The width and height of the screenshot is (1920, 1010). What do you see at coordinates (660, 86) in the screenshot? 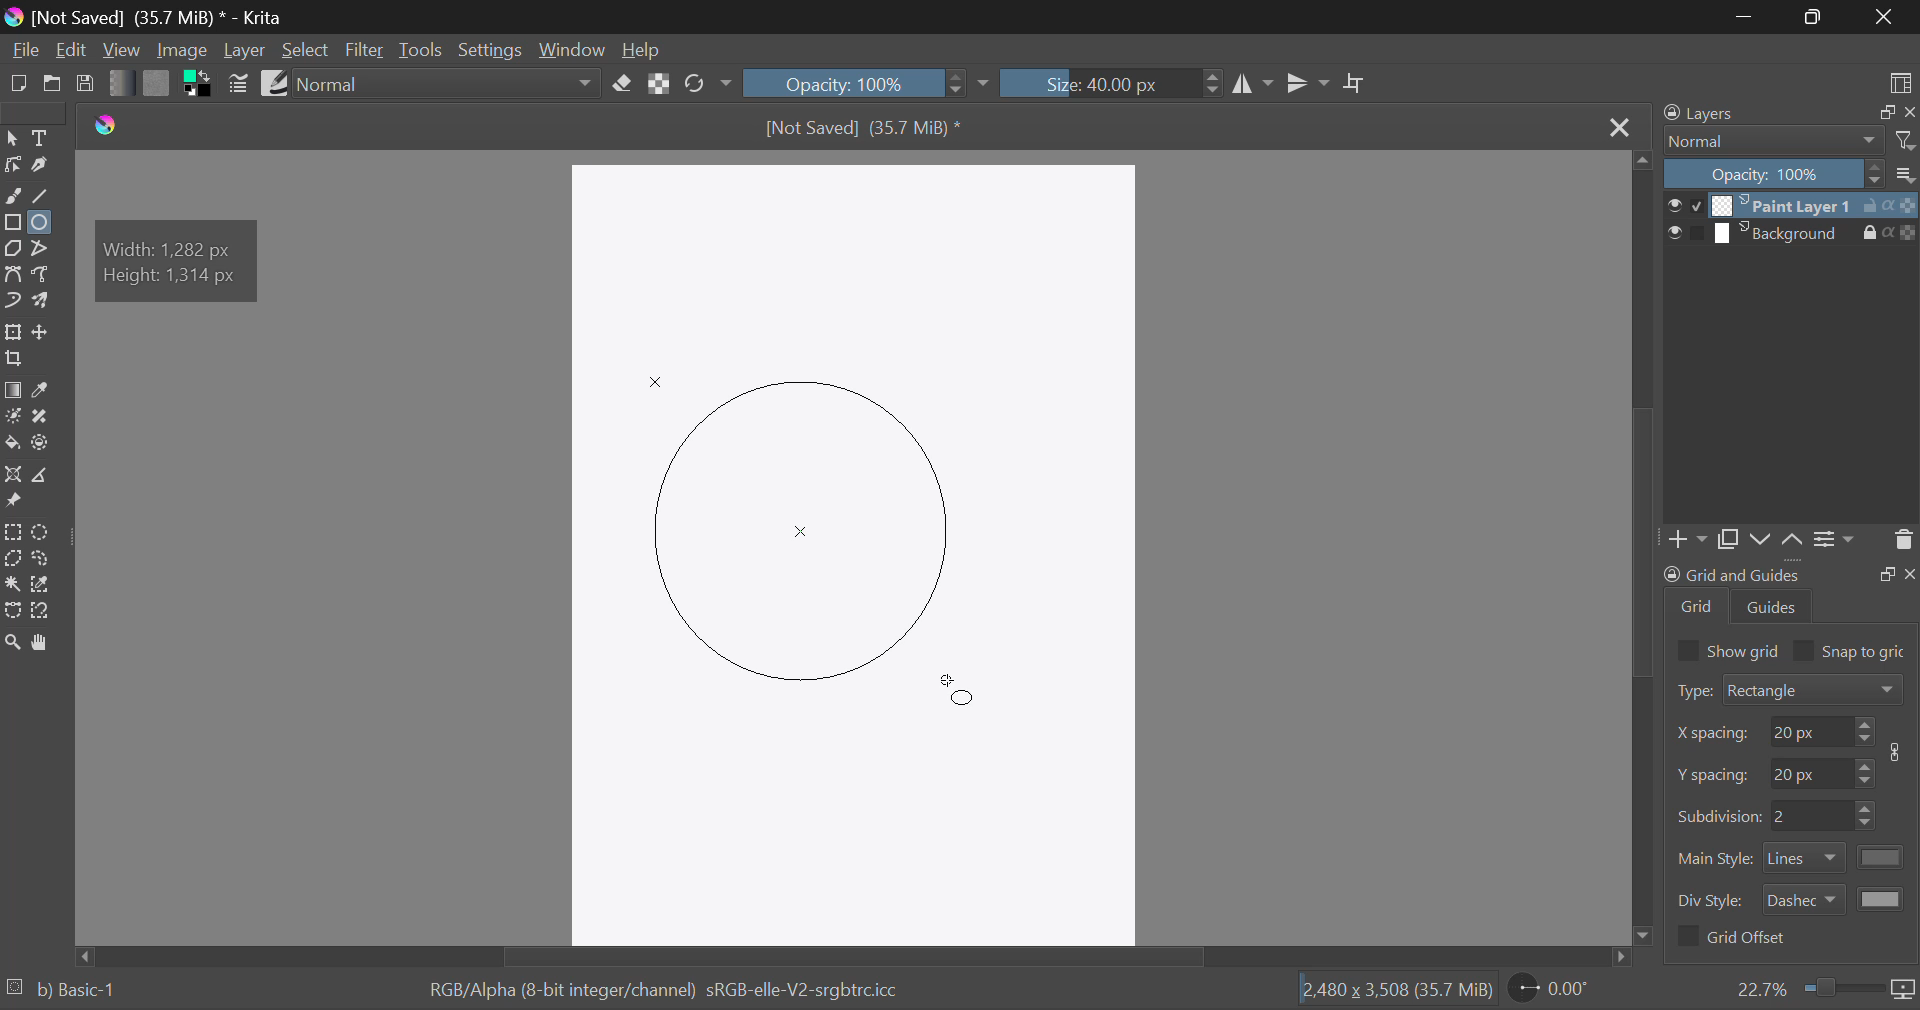
I see `Lock Alpha` at bounding box center [660, 86].